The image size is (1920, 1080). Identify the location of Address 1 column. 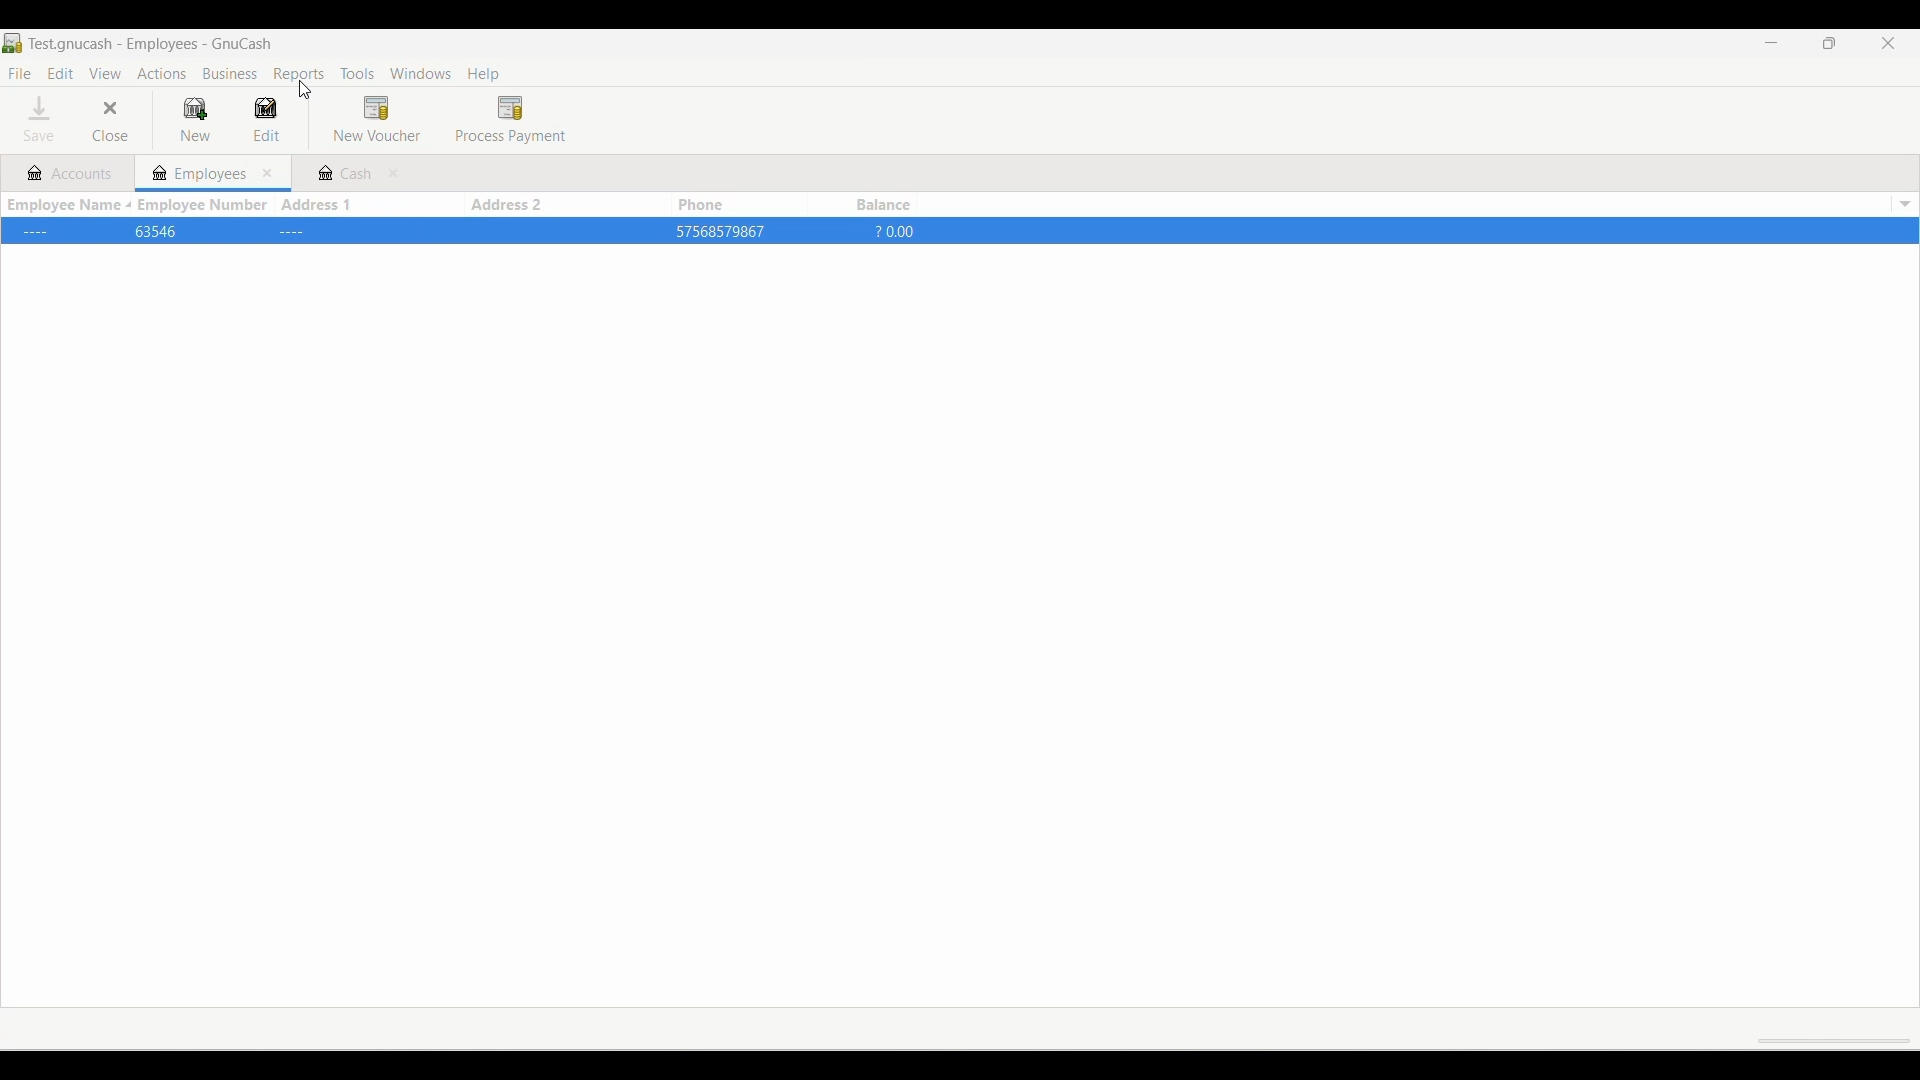
(370, 205).